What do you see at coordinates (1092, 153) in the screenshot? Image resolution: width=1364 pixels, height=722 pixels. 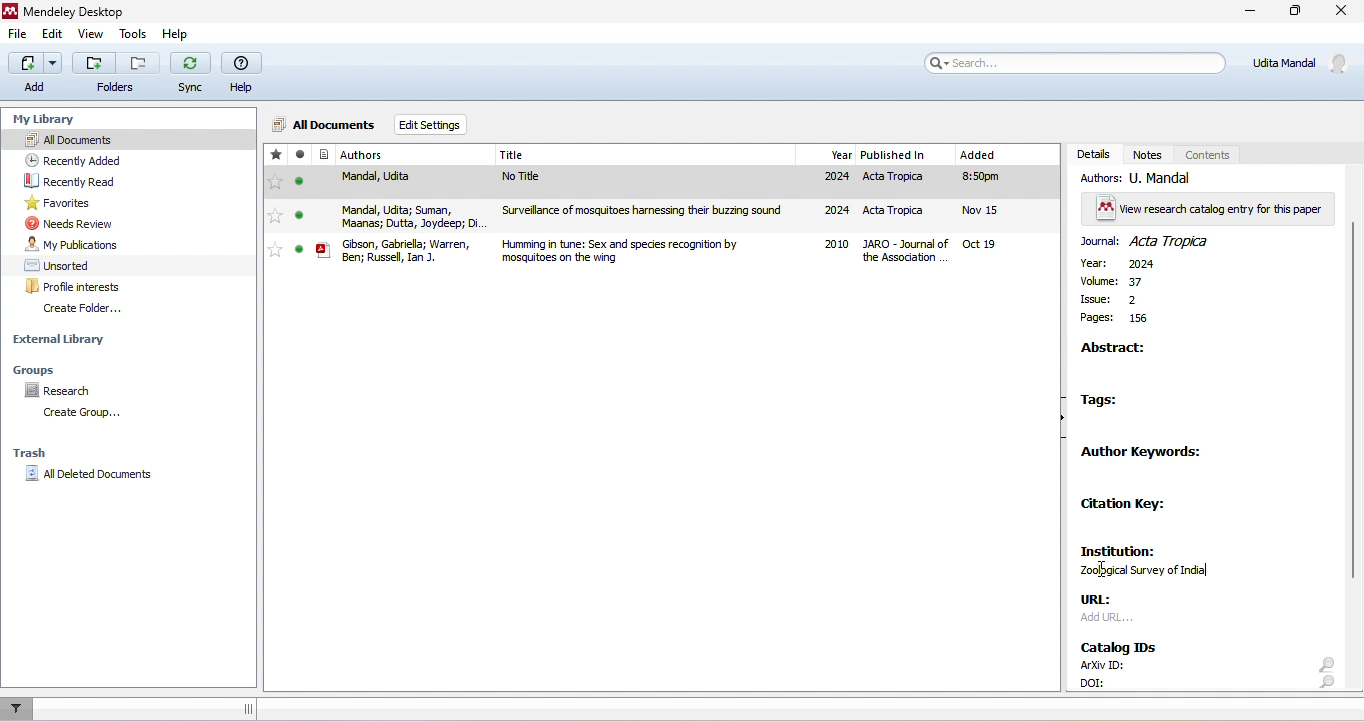 I see `details` at bounding box center [1092, 153].